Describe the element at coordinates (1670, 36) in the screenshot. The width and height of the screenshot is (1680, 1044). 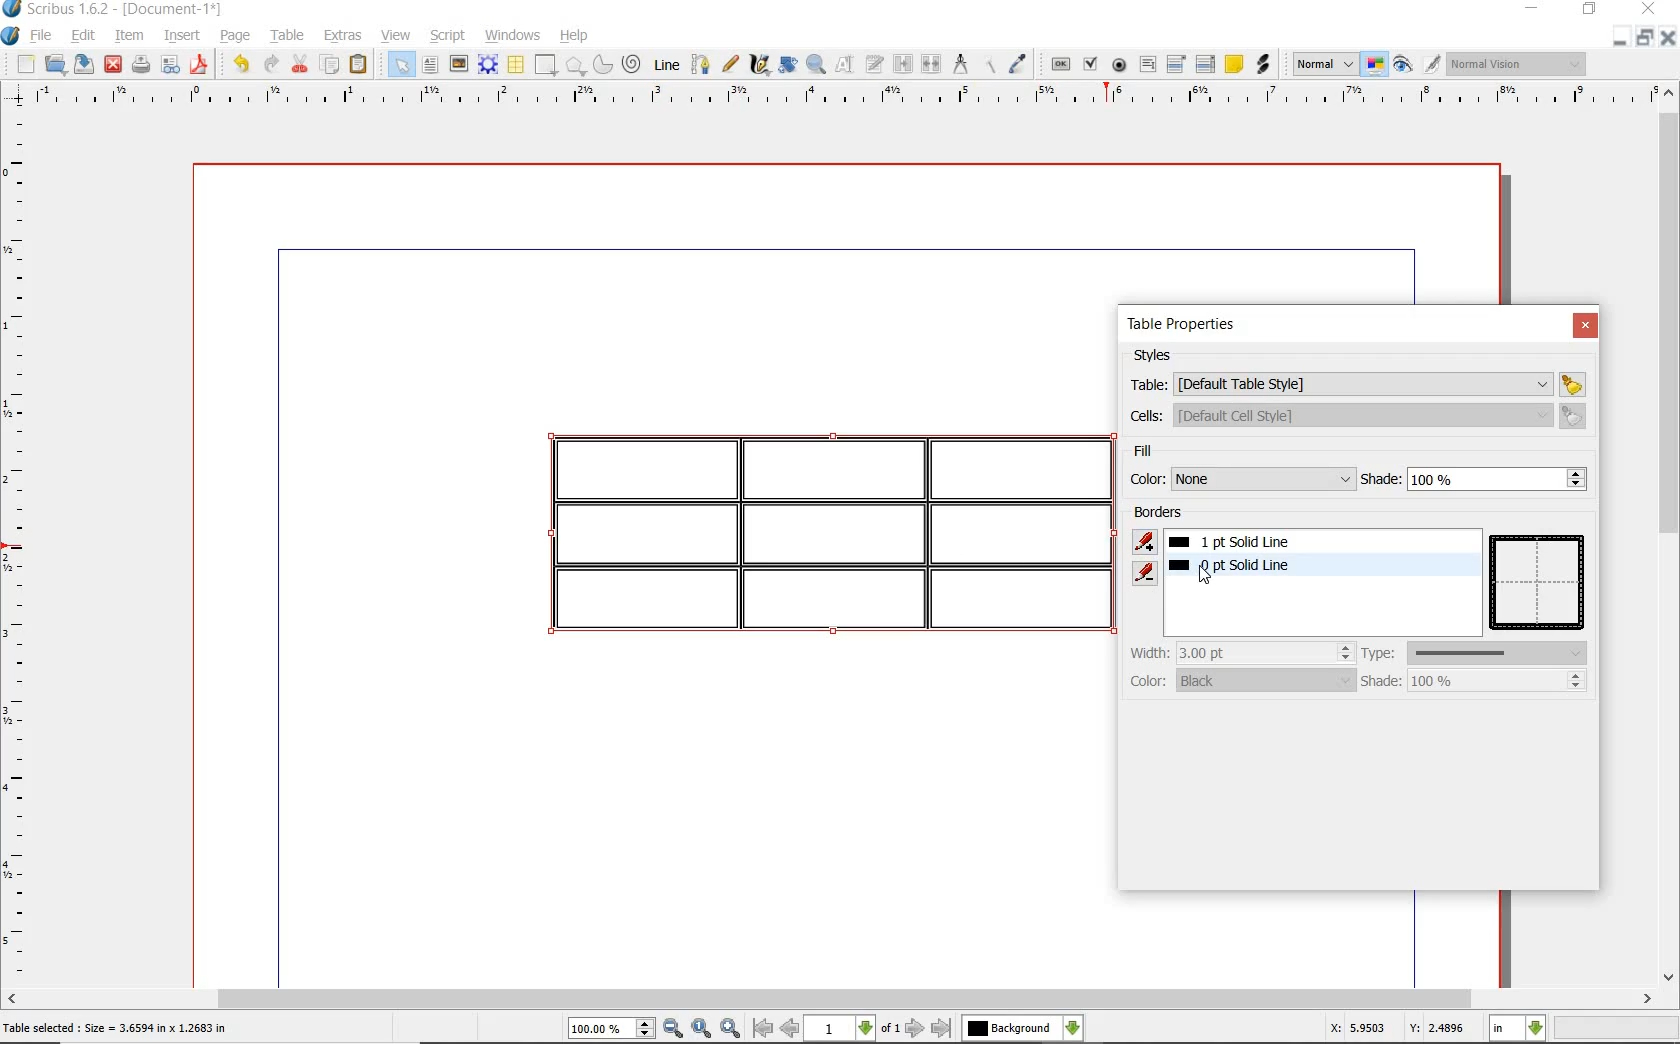
I see `CLOSE` at that location.